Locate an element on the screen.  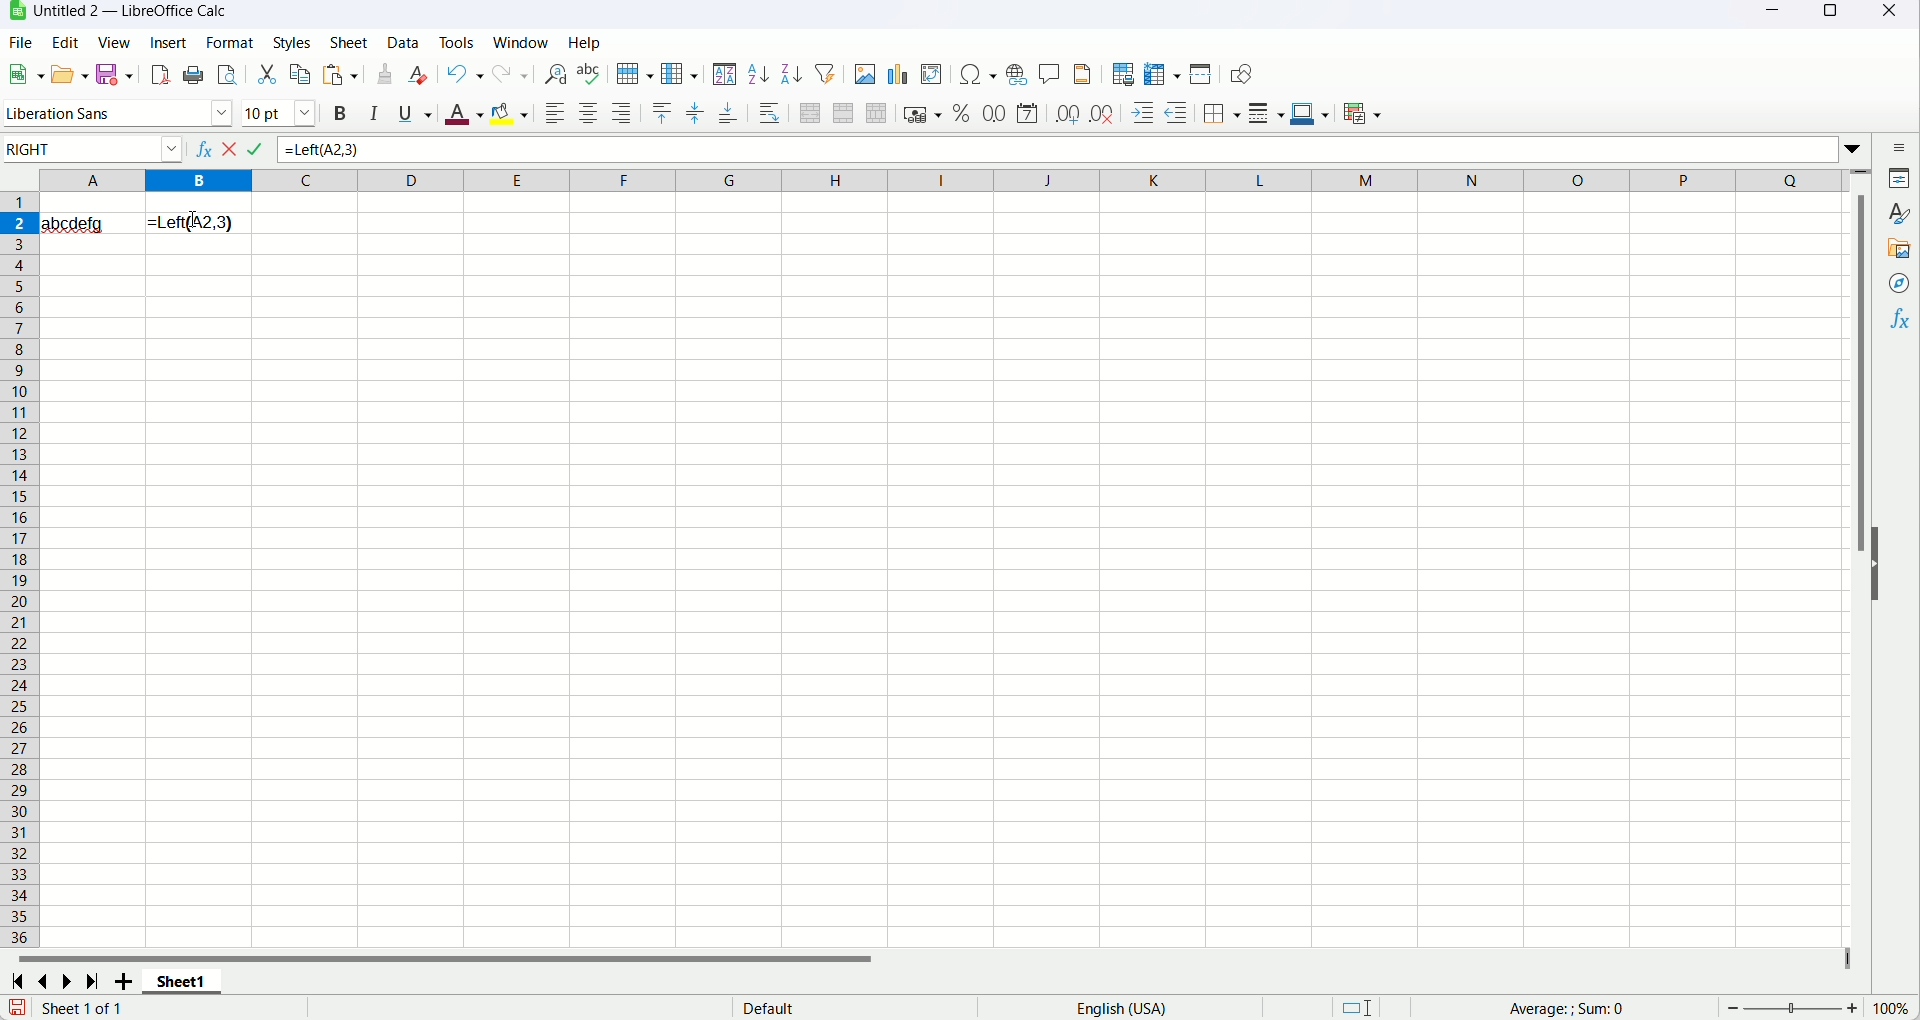
insert special character is located at coordinates (977, 76).